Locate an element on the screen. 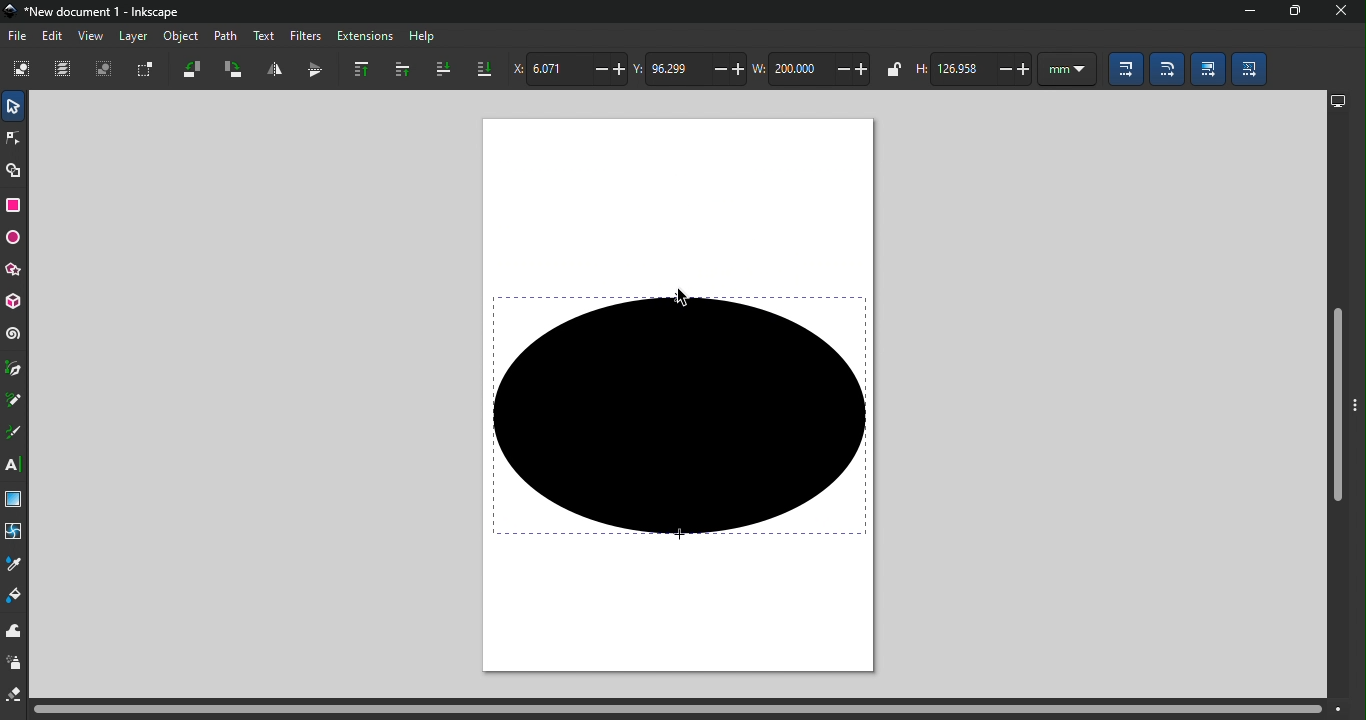 This screenshot has width=1366, height=720. lower selection one step is located at coordinates (444, 70).